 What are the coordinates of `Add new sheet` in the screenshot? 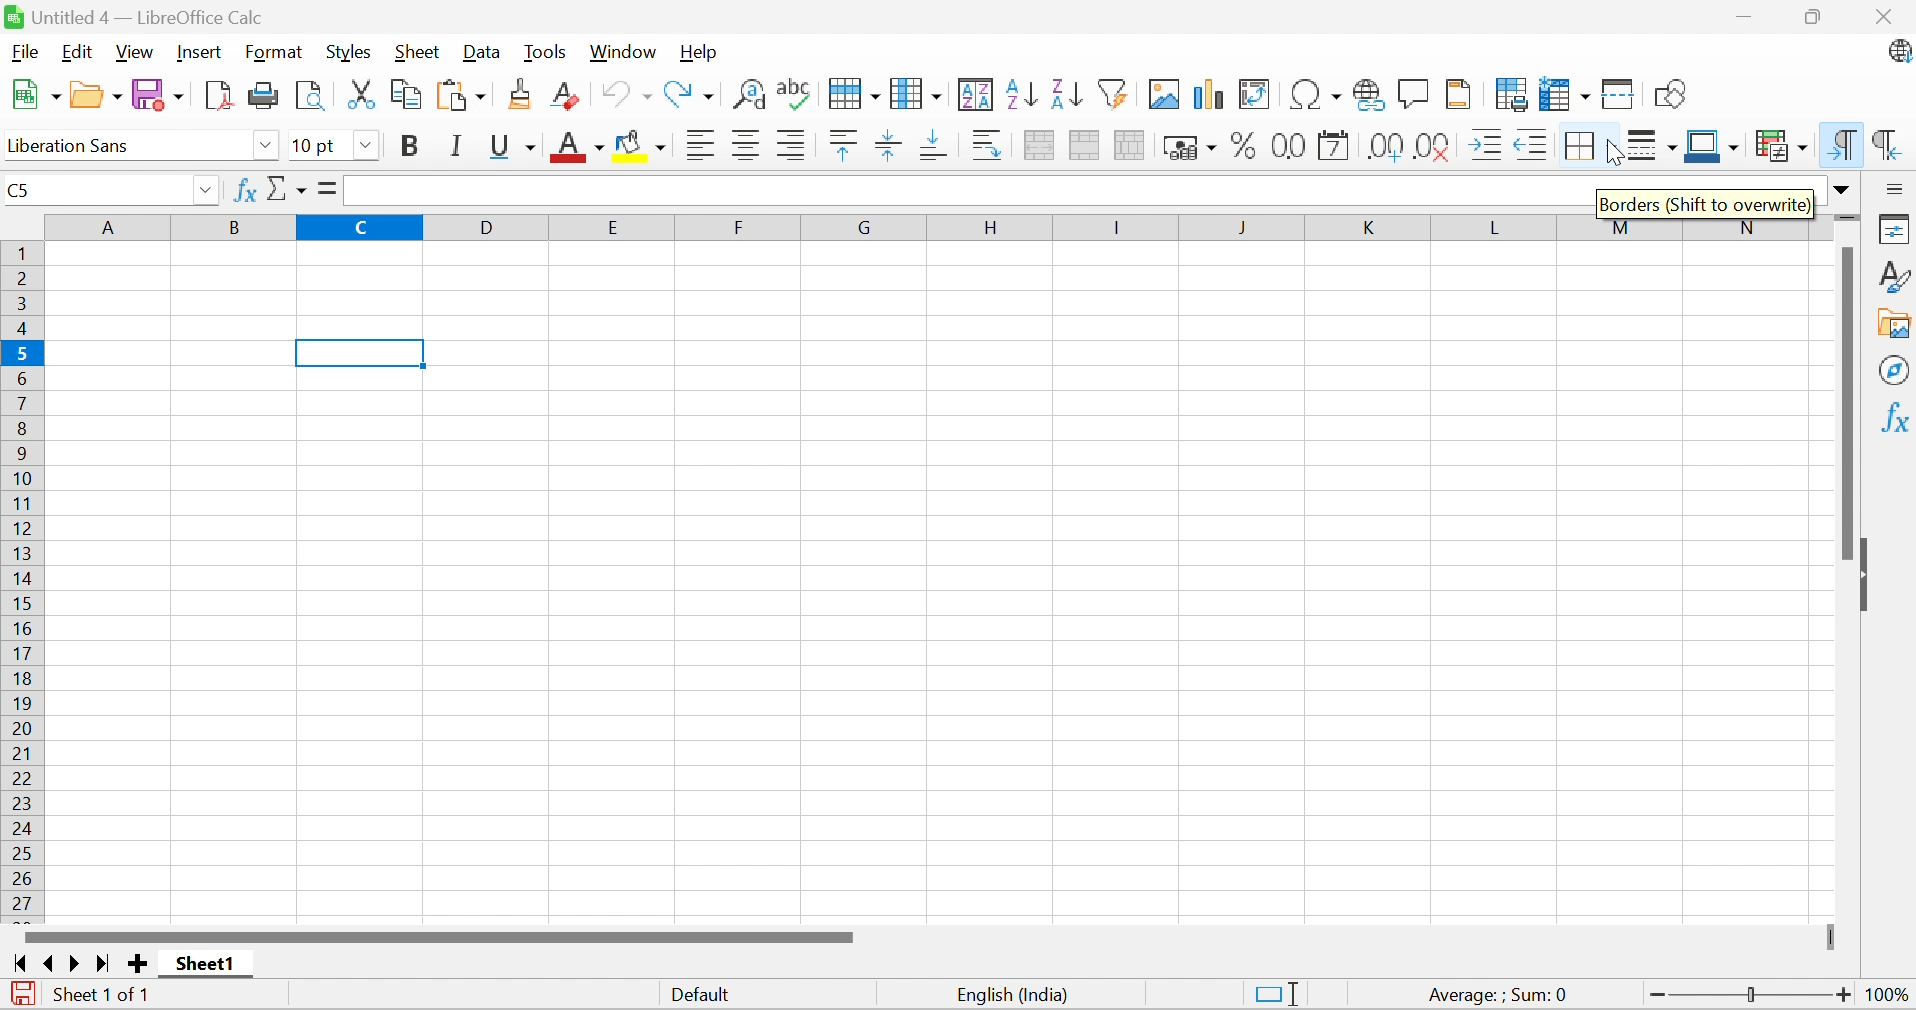 It's located at (140, 962).